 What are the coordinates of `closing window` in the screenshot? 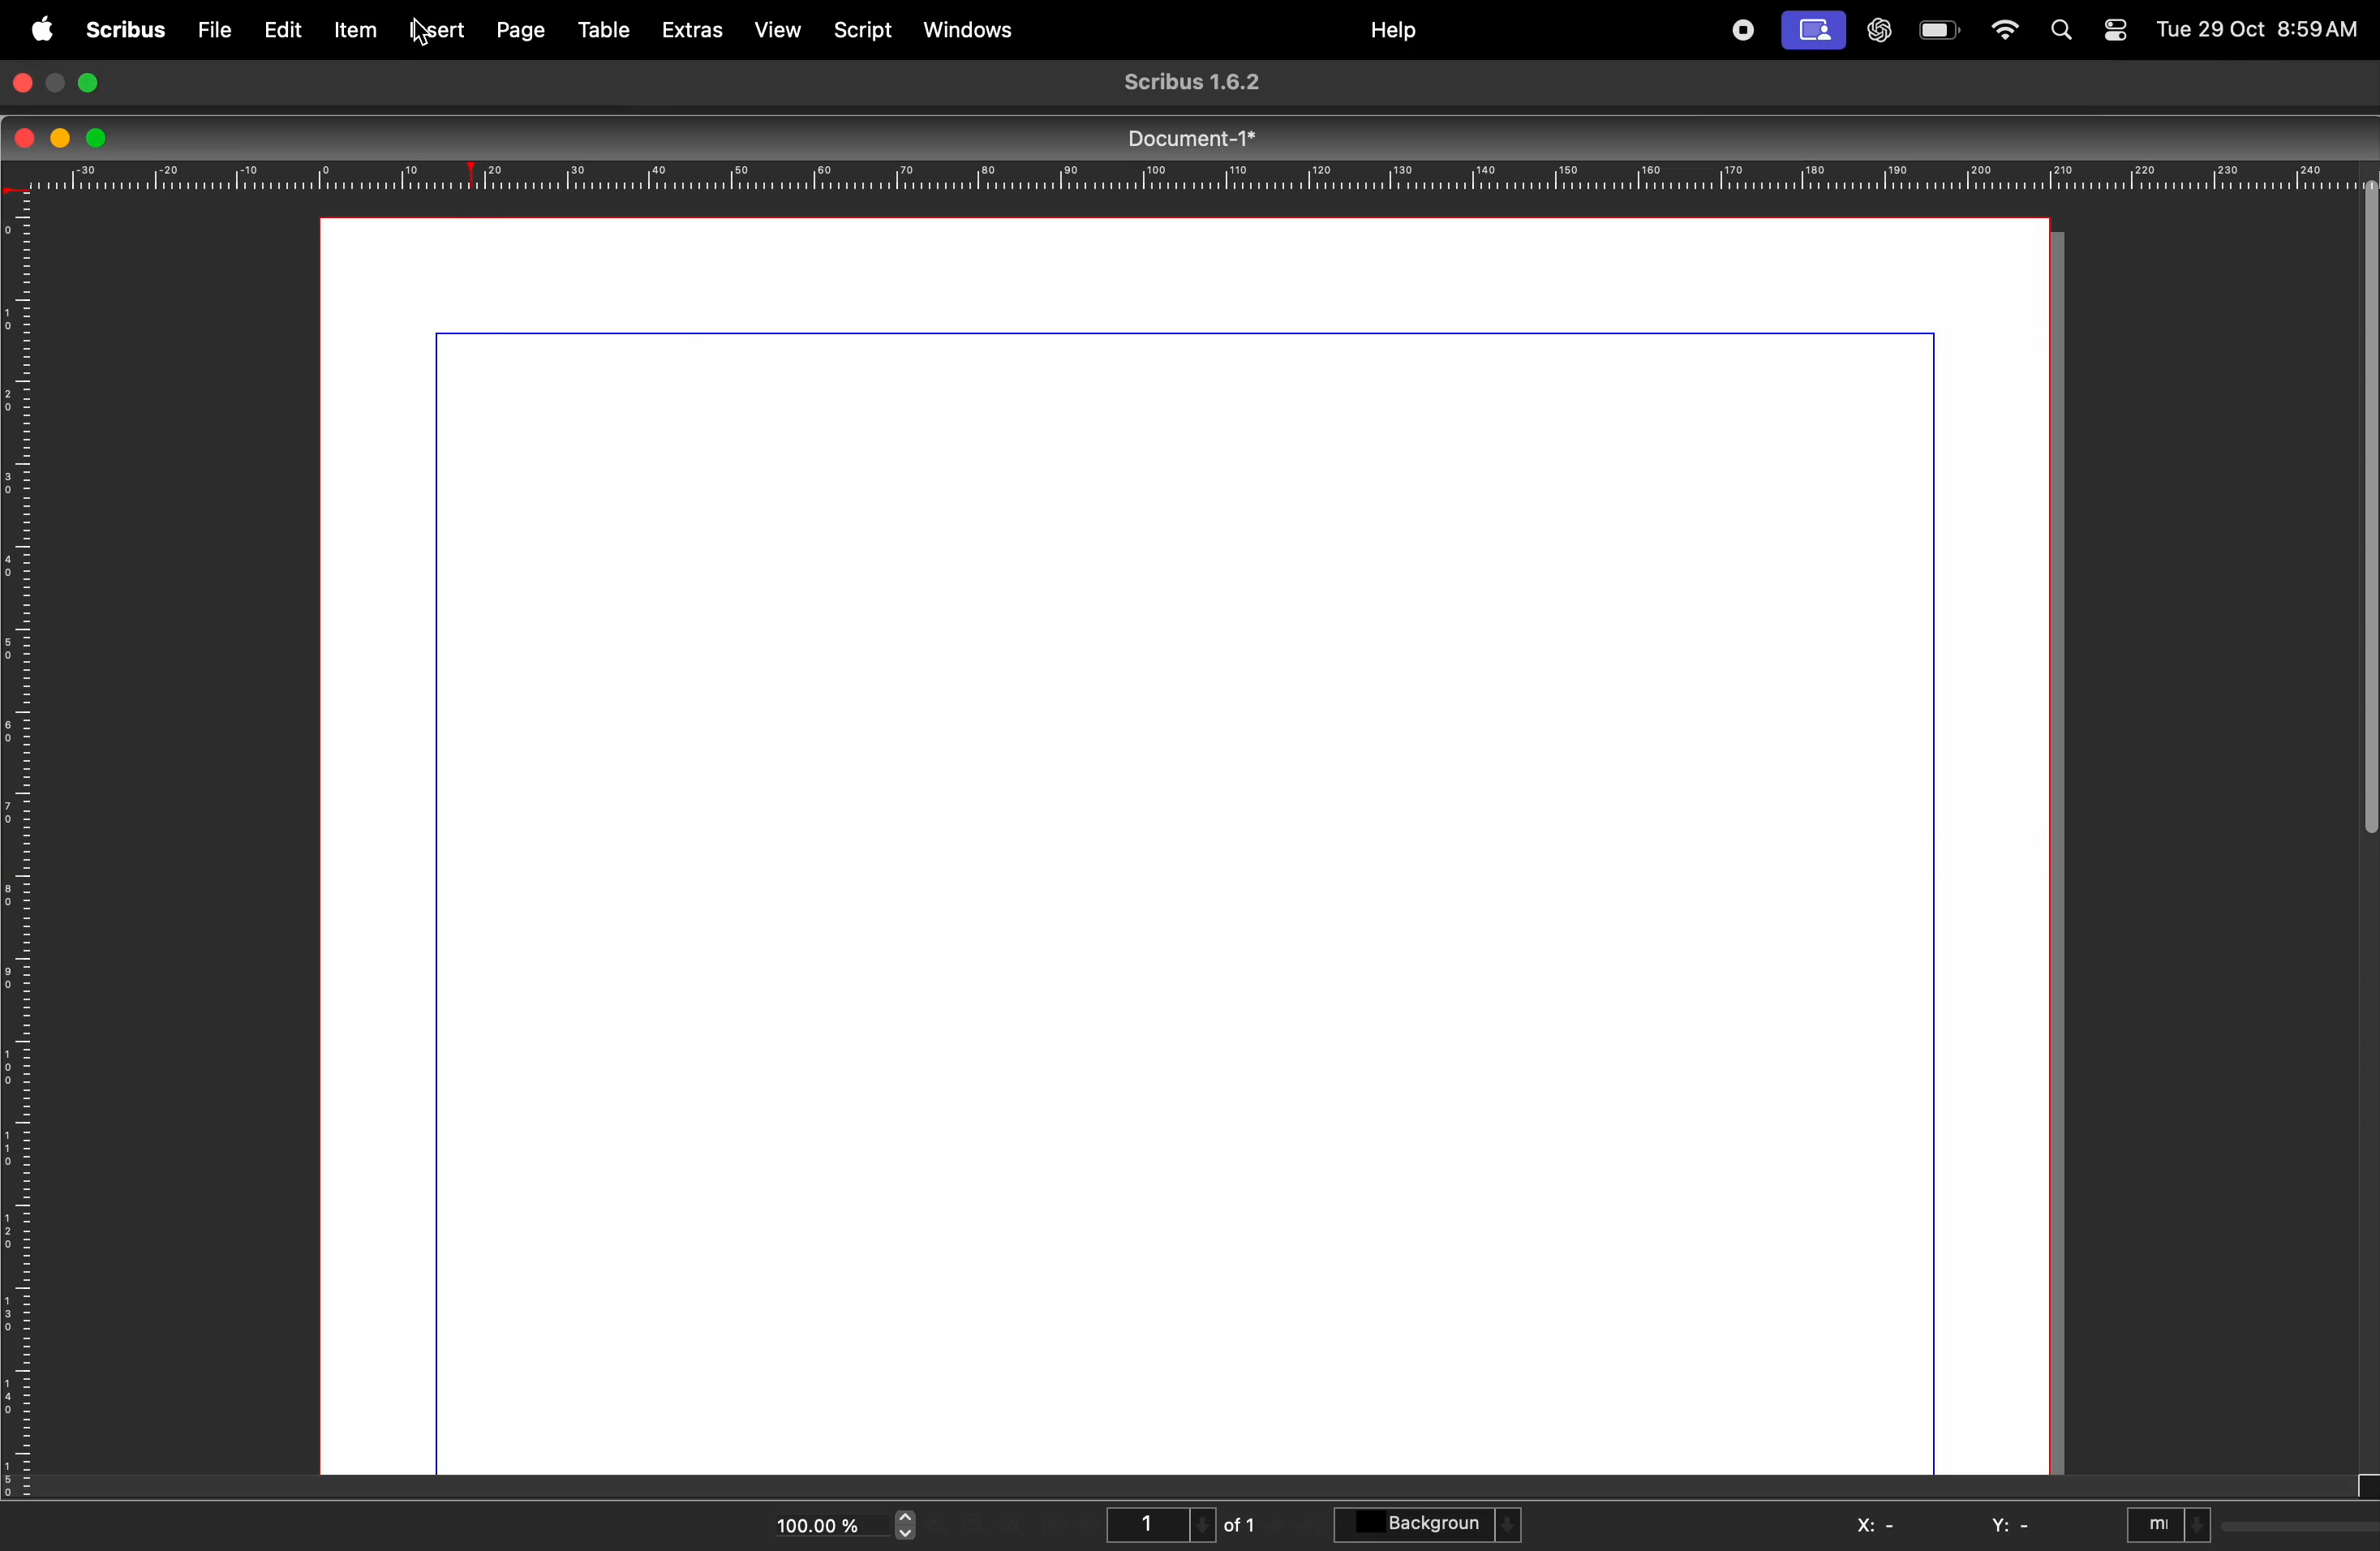 It's located at (23, 81).